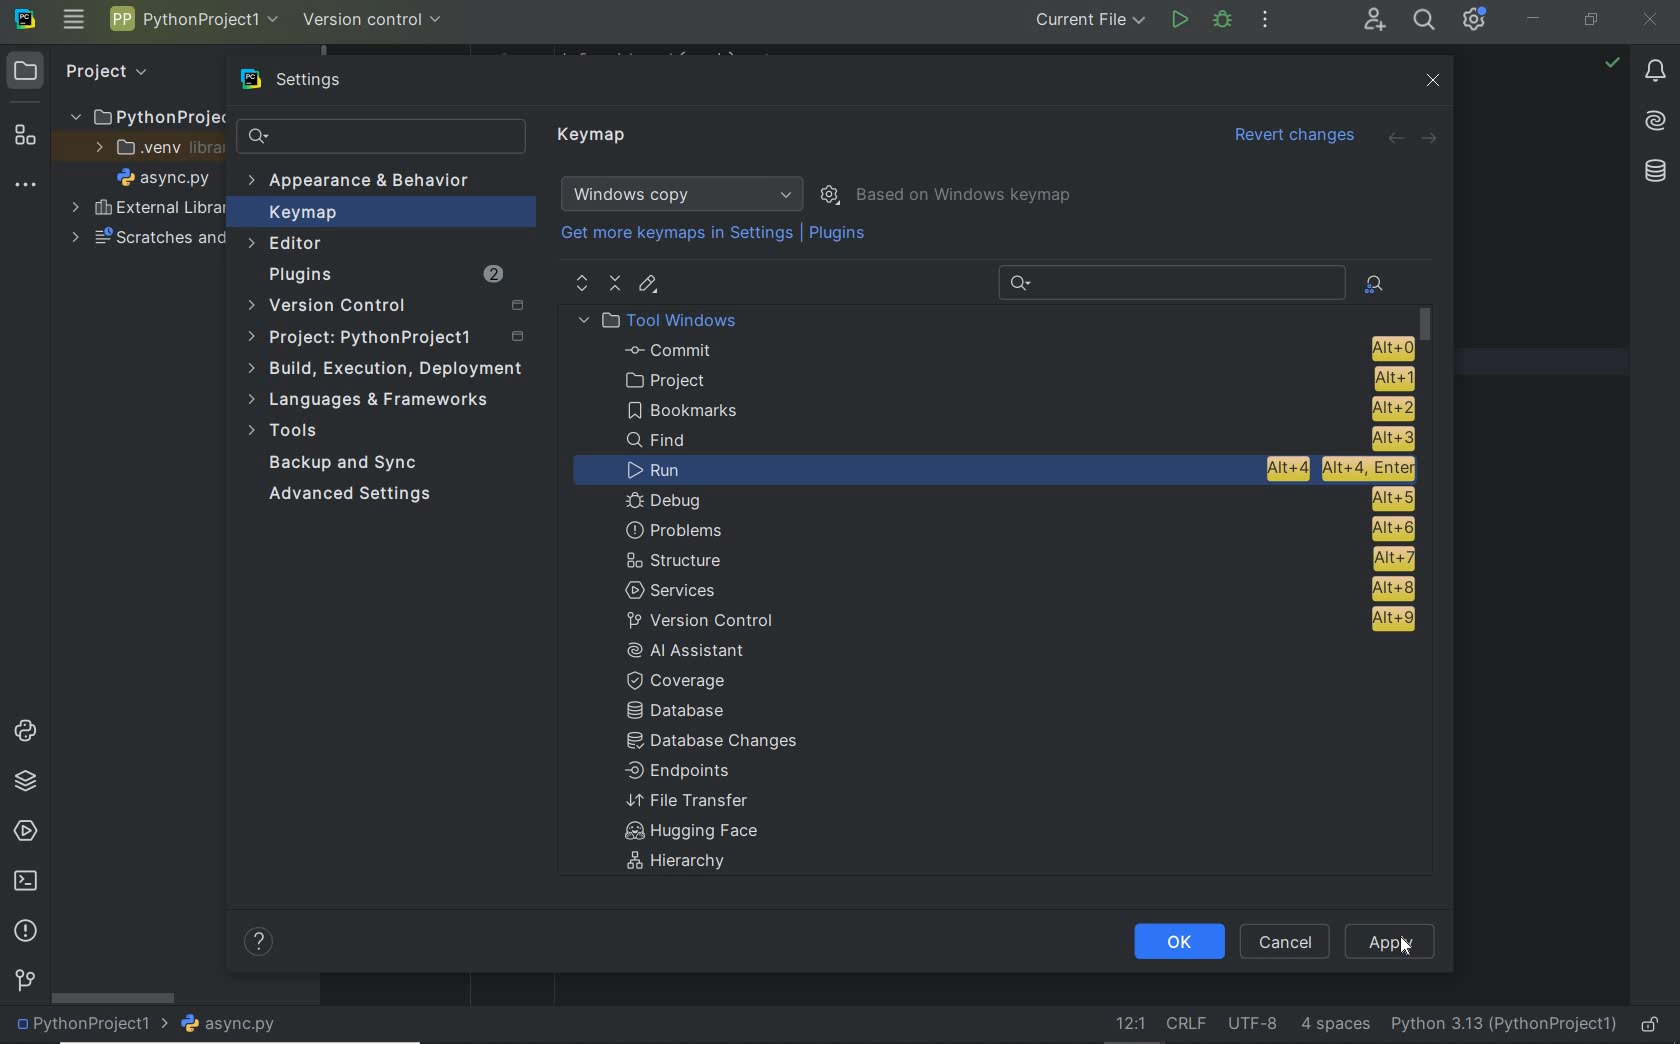  I want to click on Appearance & Behavior, so click(362, 182).